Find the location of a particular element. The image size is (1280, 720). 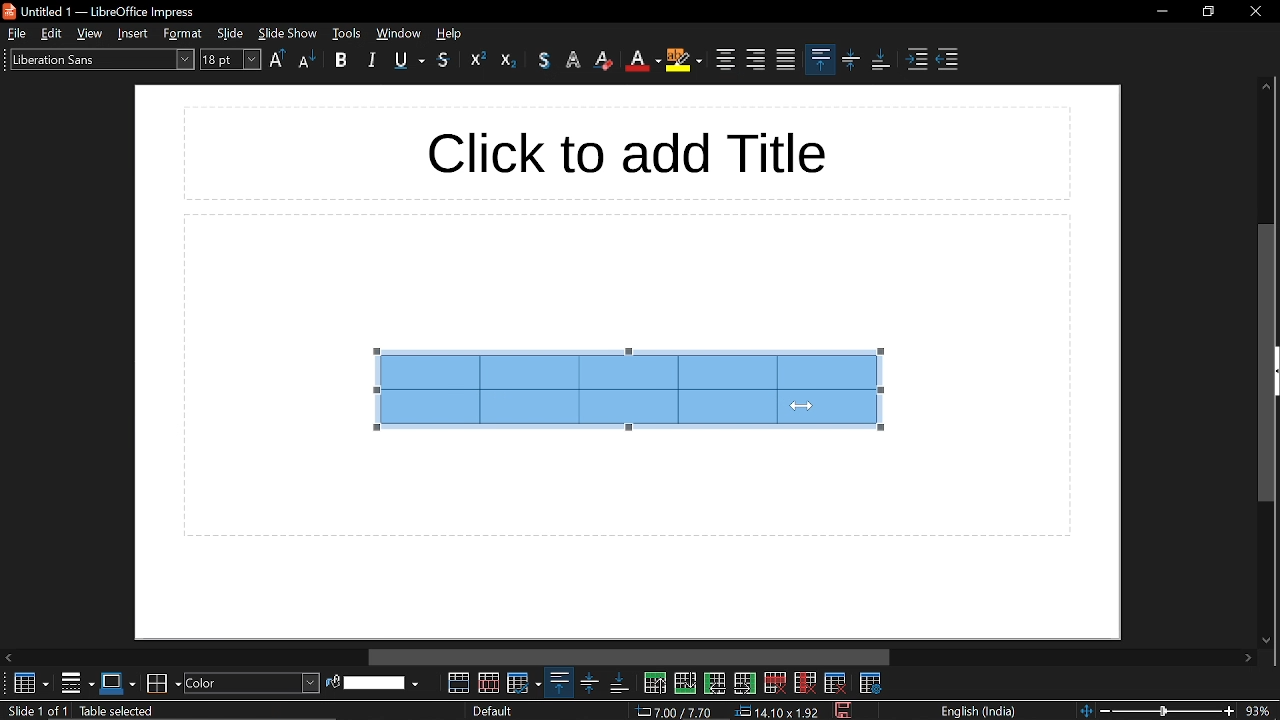

align bottom is located at coordinates (616, 683).